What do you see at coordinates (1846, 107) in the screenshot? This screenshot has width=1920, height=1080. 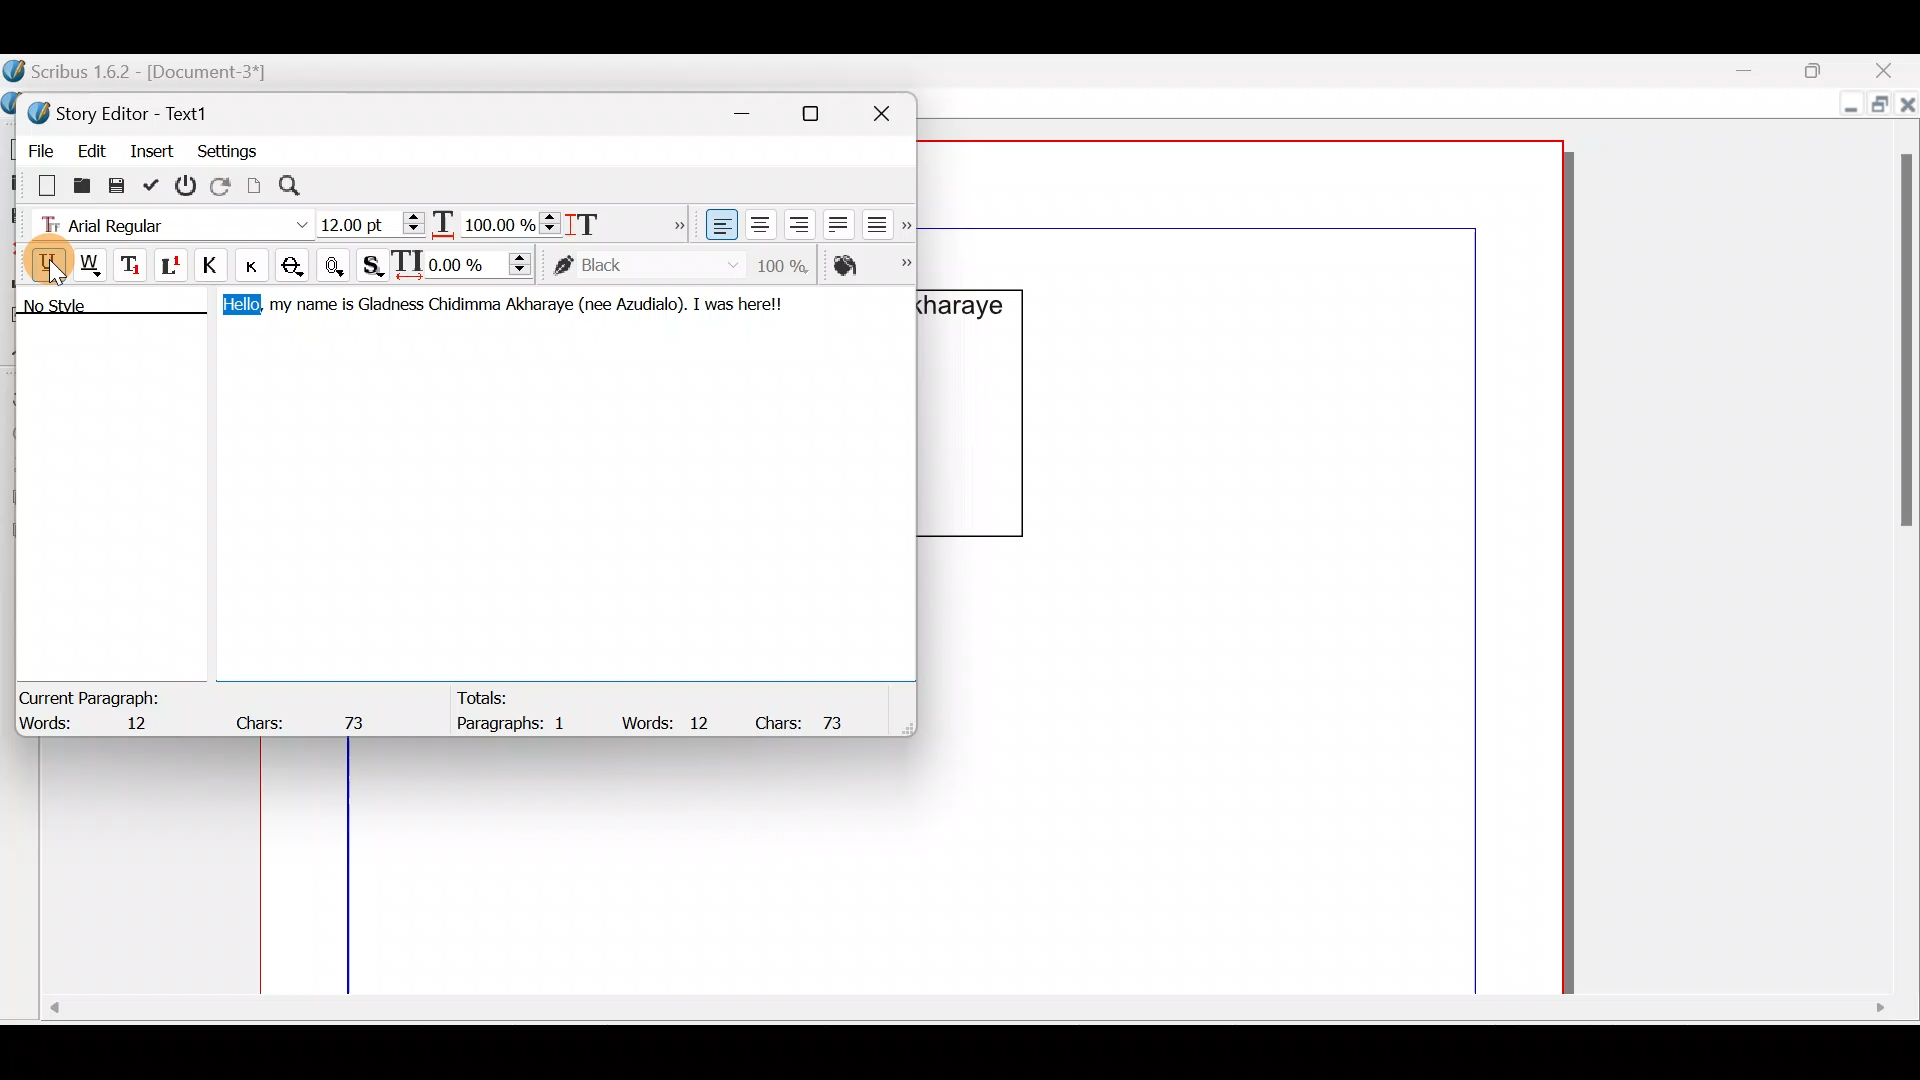 I see `Minimize` at bounding box center [1846, 107].